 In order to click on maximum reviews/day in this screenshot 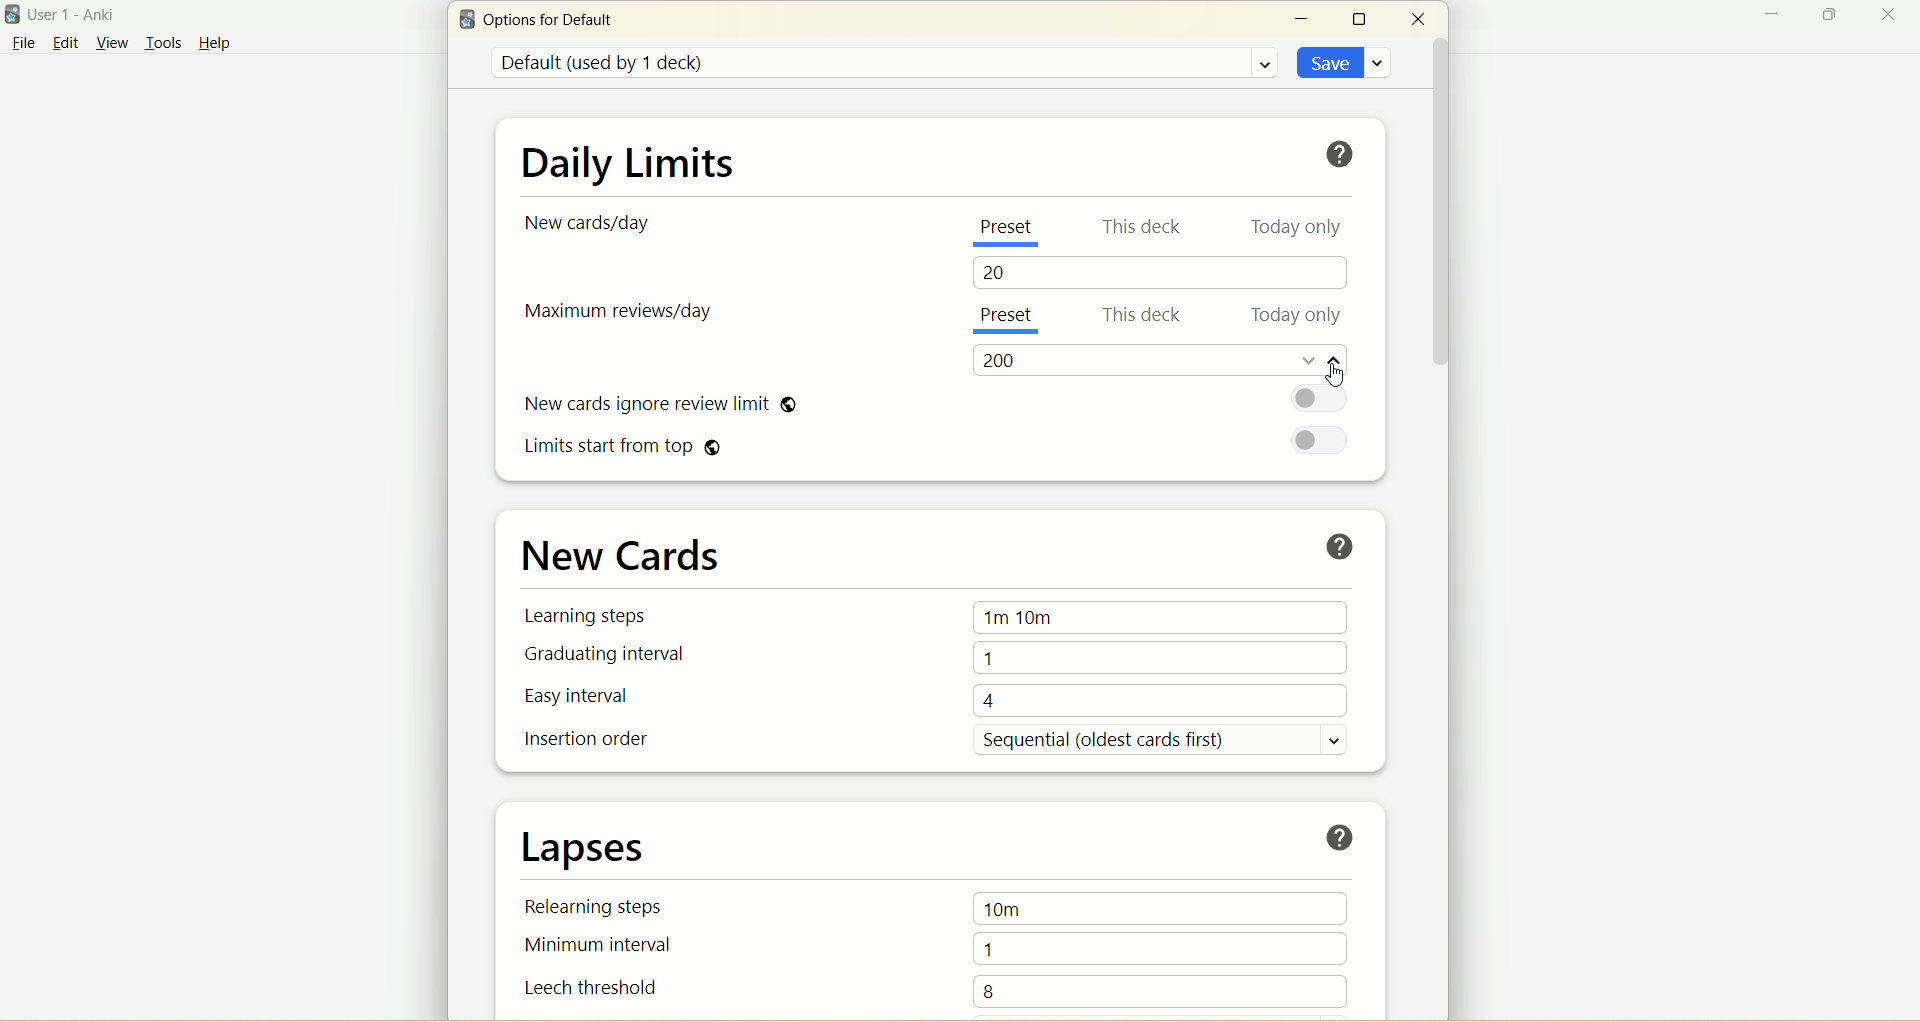, I will do `click(615, 315)`.